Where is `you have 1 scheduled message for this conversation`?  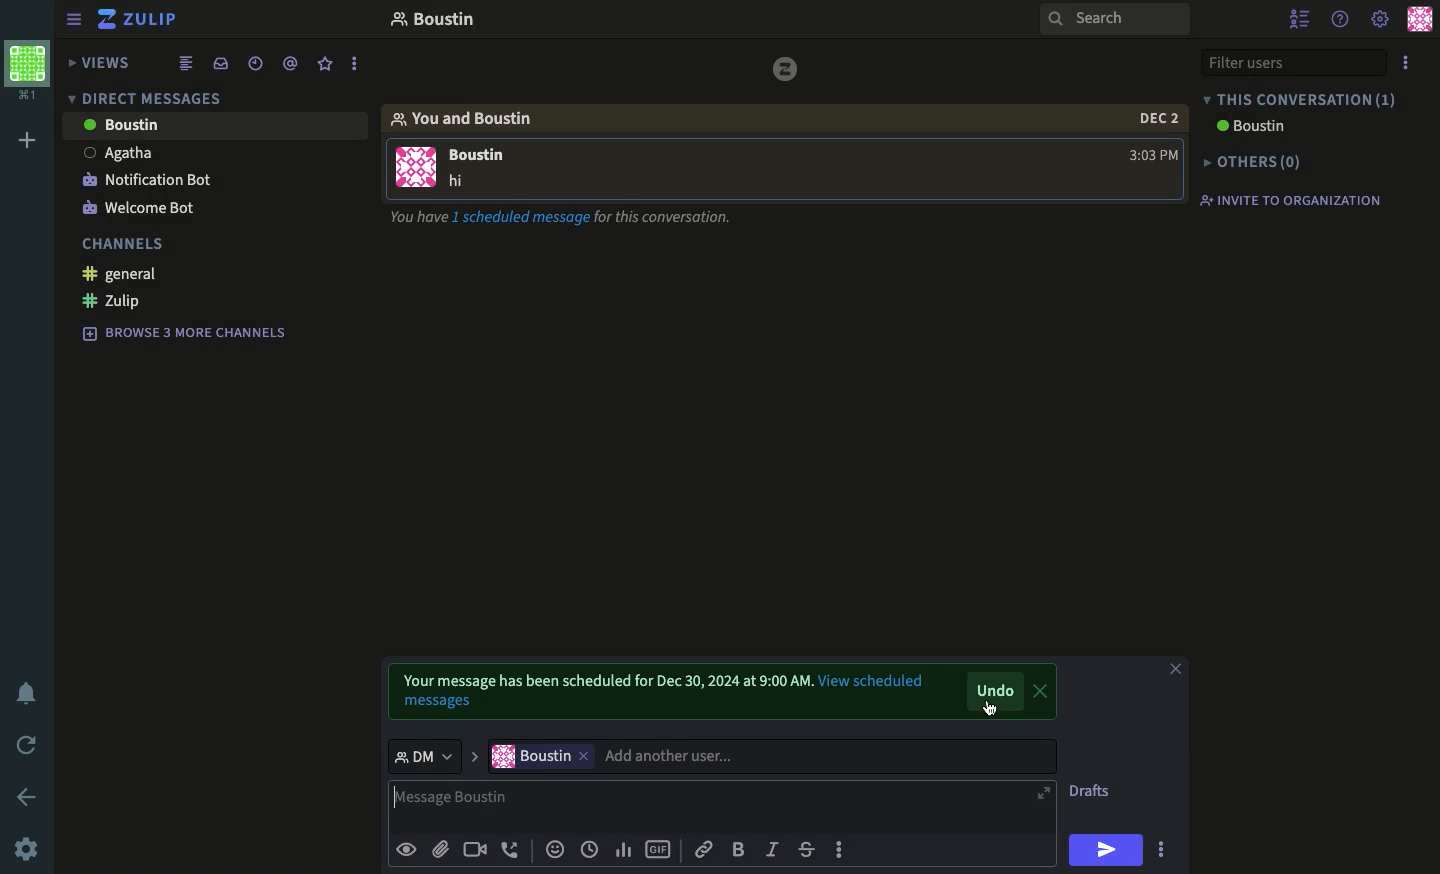
you have 1 scheduled message for this conversation is located at coordinates (557, 216).